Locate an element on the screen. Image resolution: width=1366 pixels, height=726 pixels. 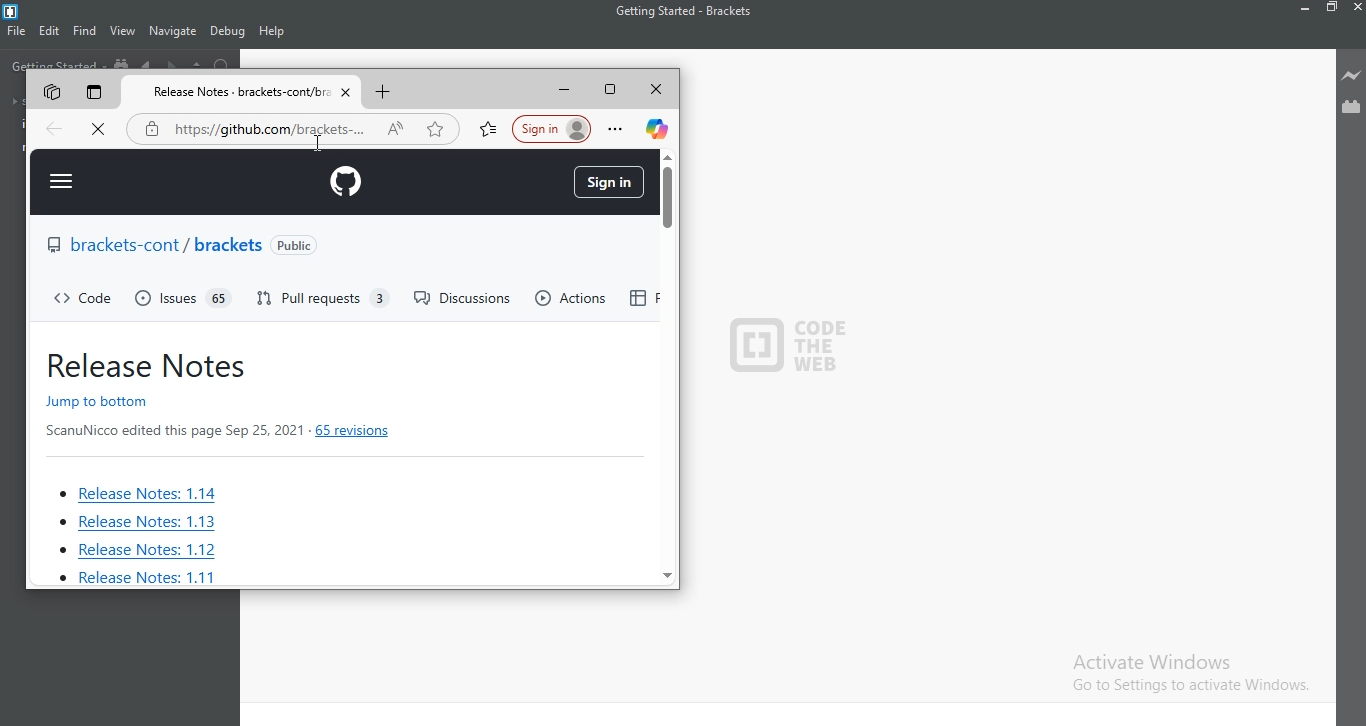
release notes 1.12 is located at coordinates (139, 550).